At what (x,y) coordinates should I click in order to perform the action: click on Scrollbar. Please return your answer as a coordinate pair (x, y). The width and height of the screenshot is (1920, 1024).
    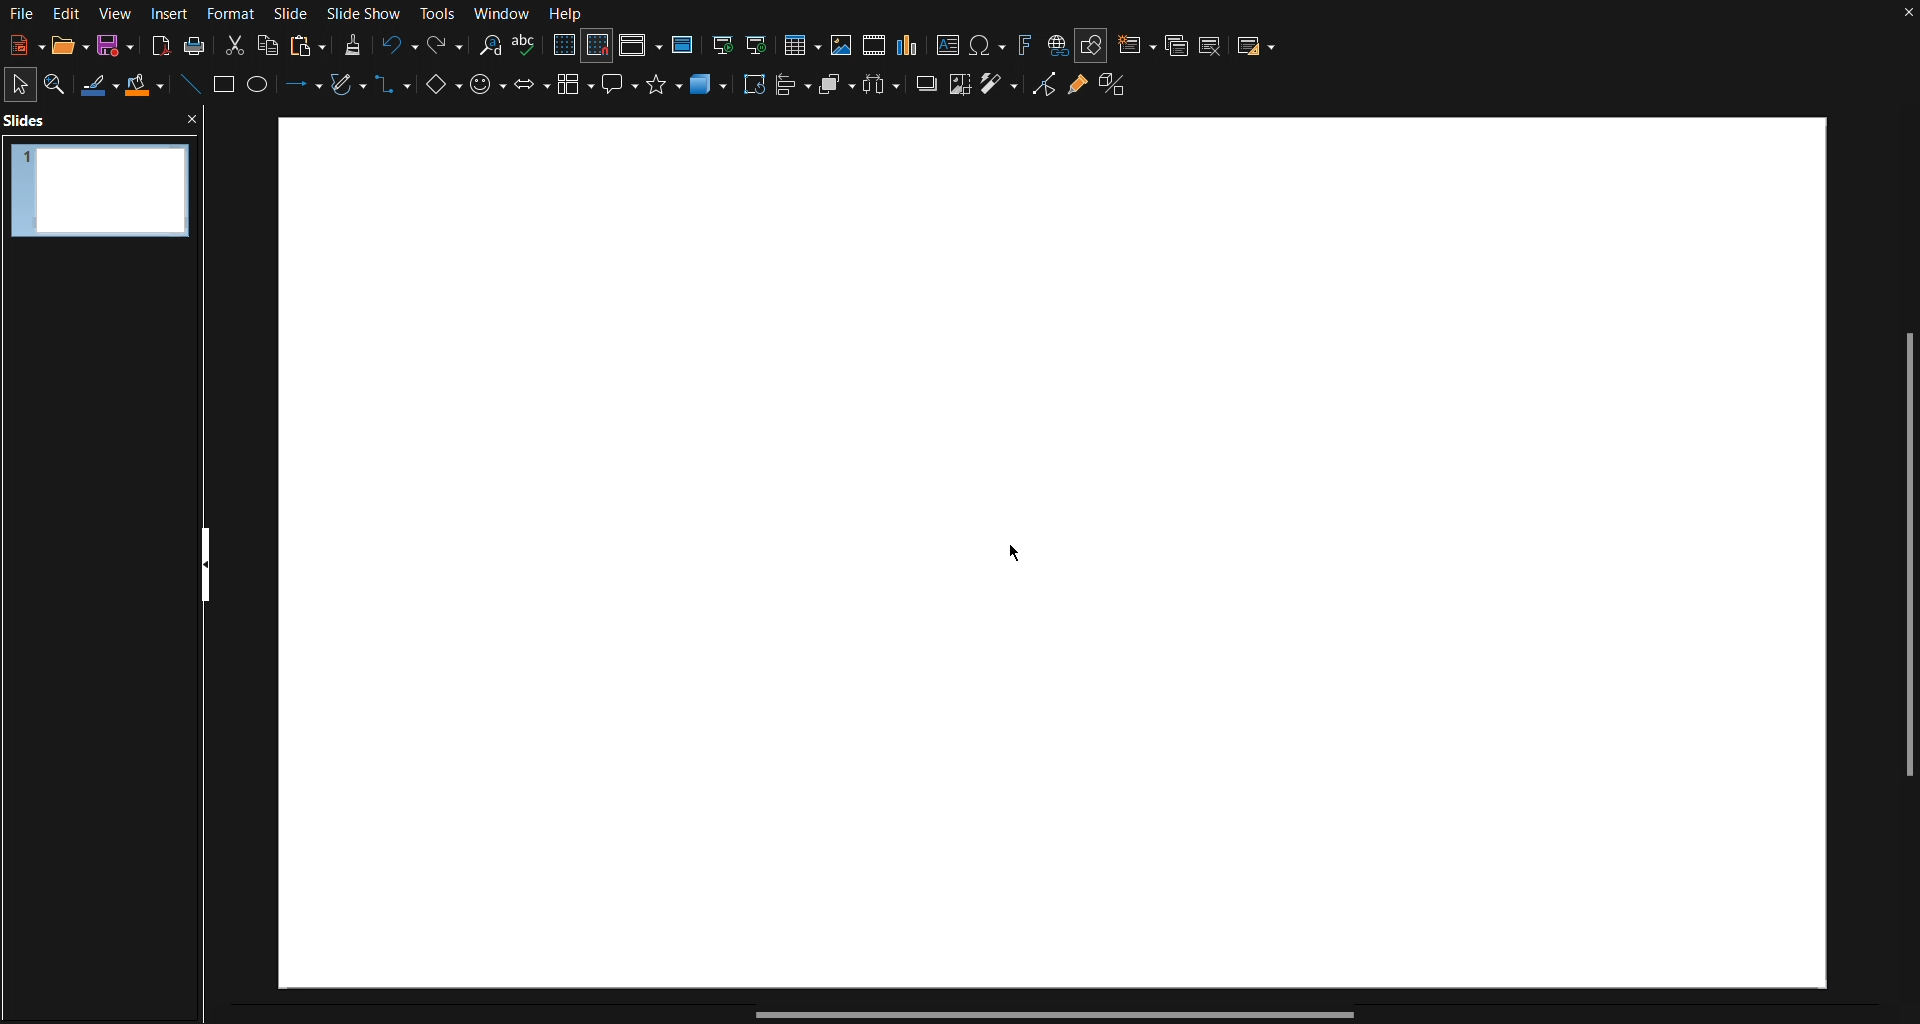
    Looking at the image, I should click on (1054, 1014).